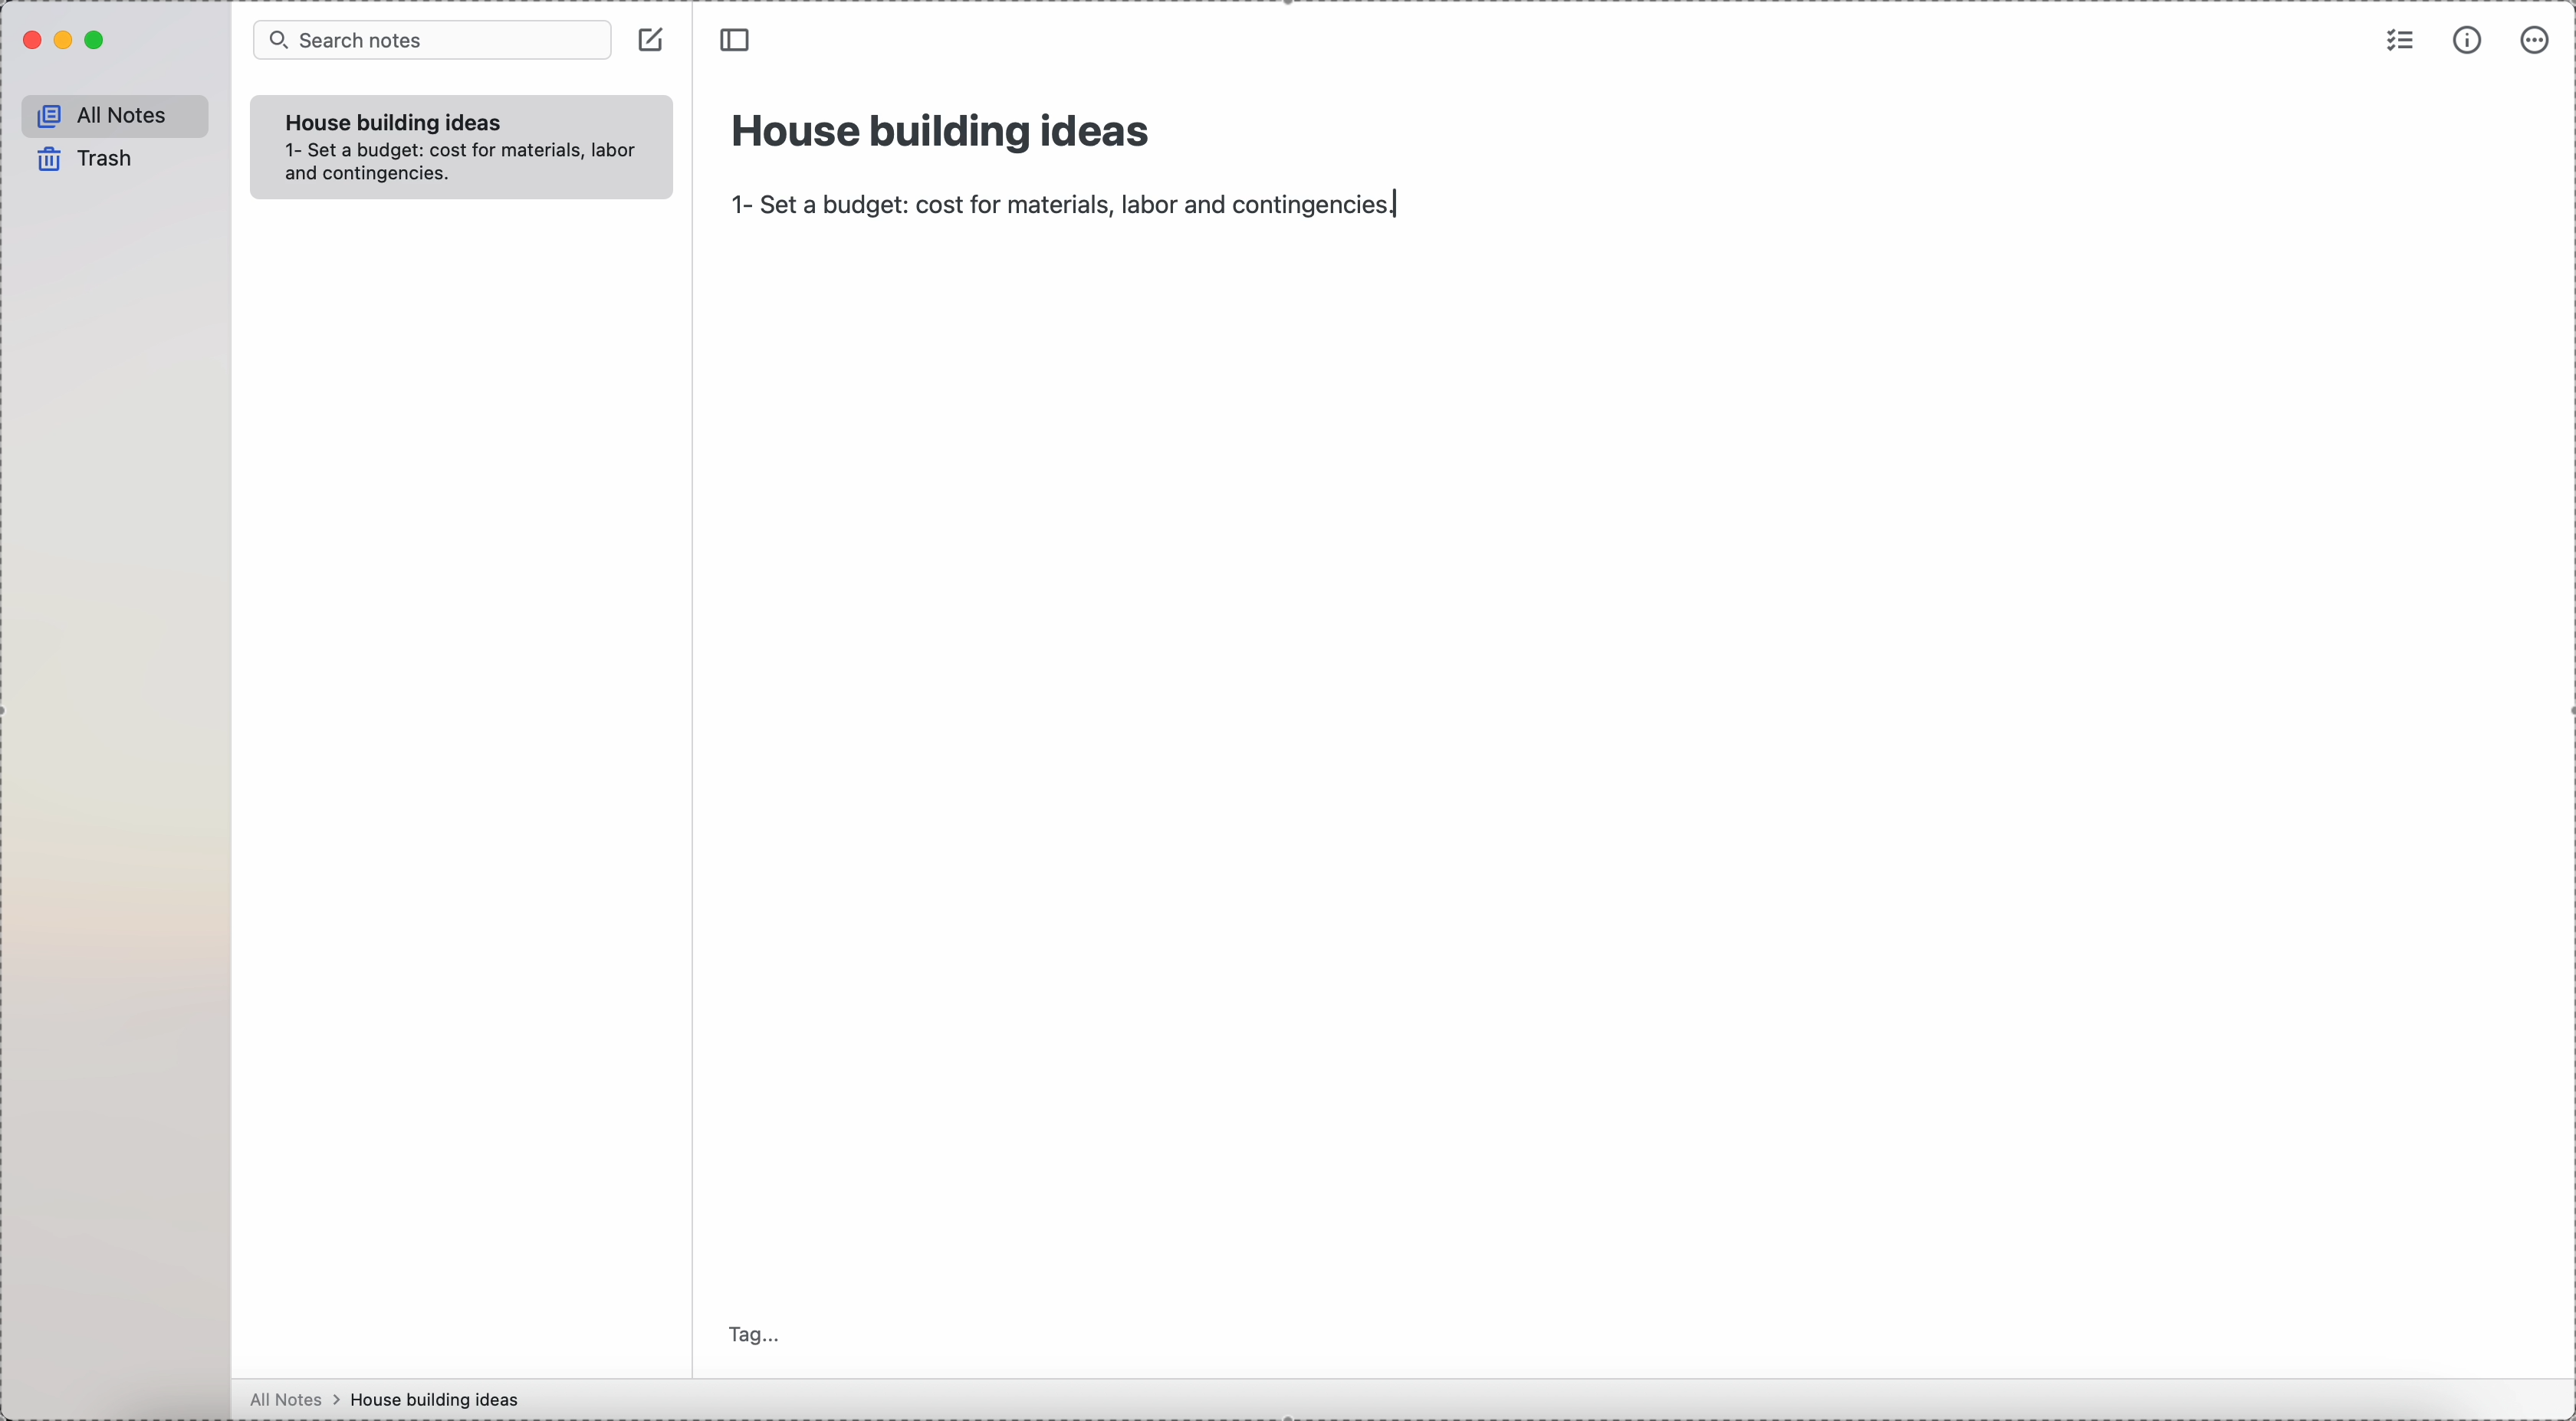 The image size is (2576, 1421). I want to click on house building ideas, so click(944, 128).